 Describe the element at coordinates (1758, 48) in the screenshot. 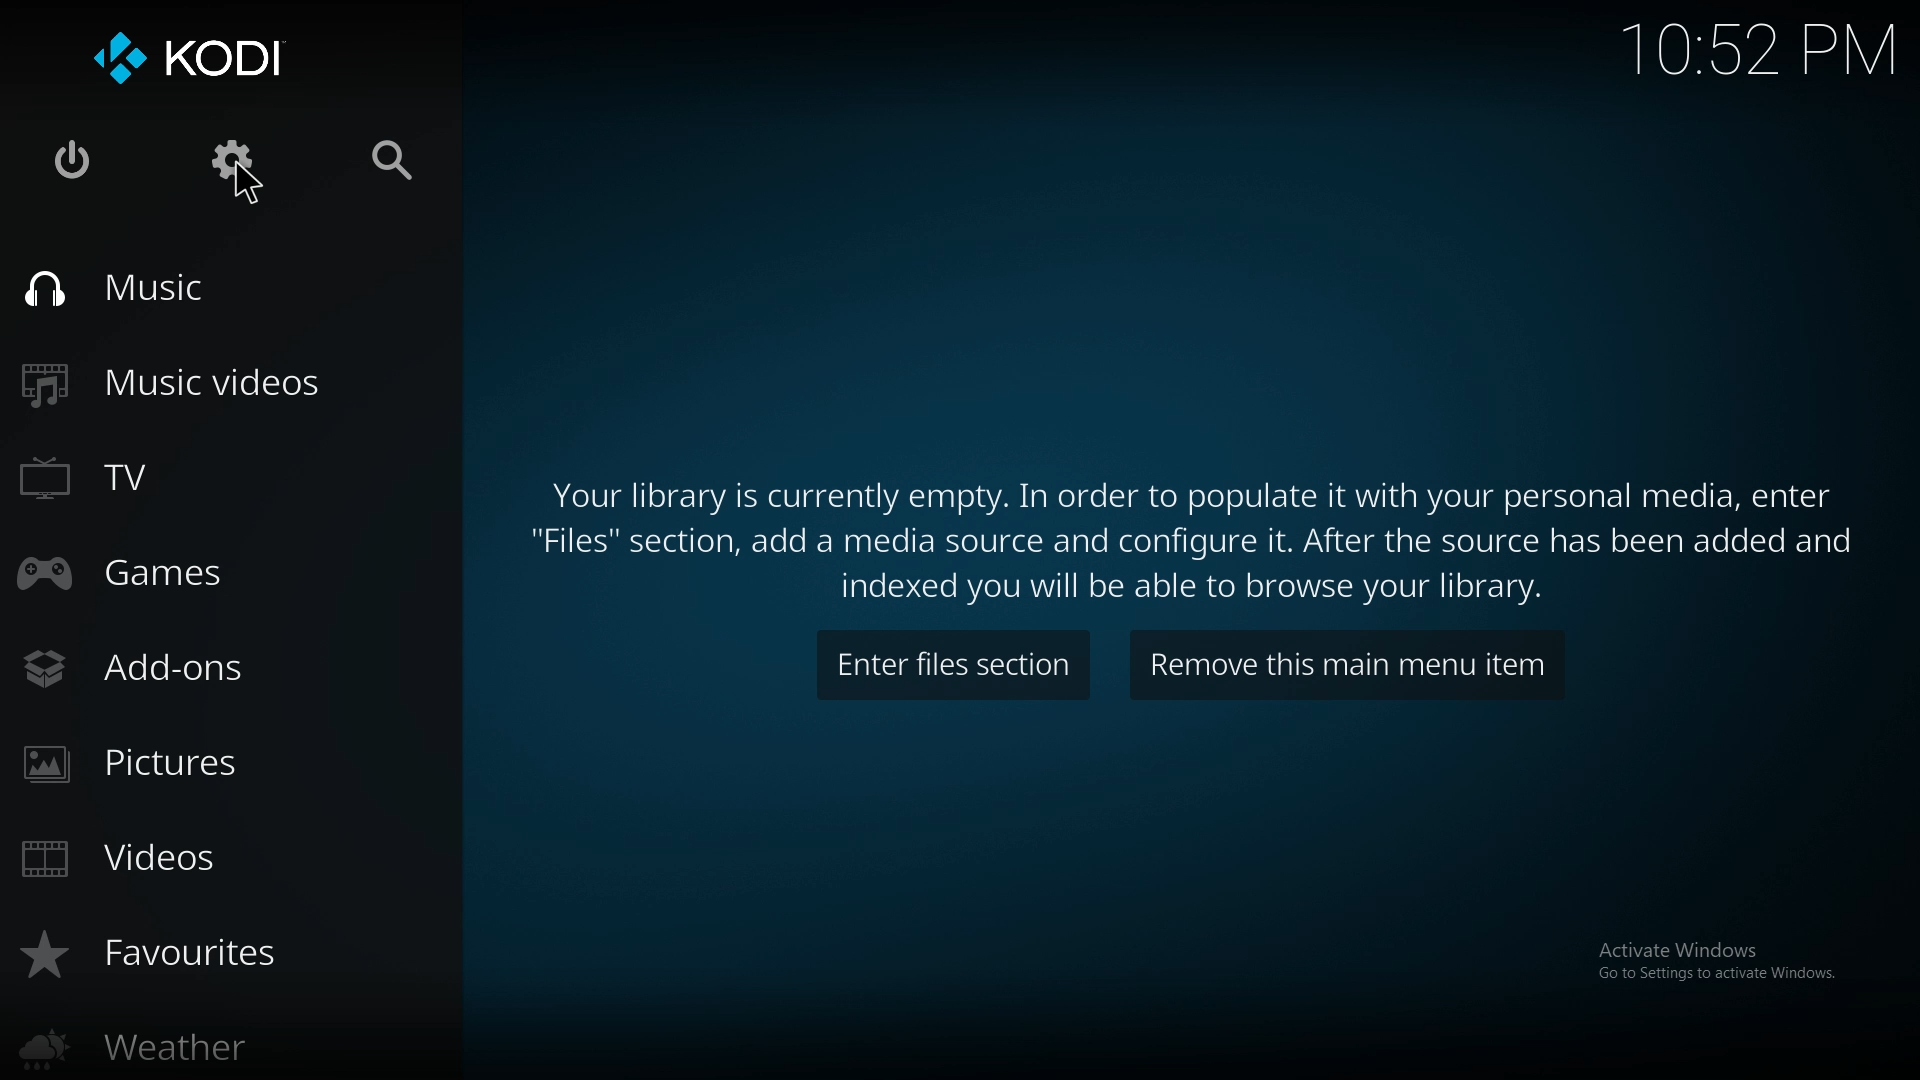

I see `time` at that location.